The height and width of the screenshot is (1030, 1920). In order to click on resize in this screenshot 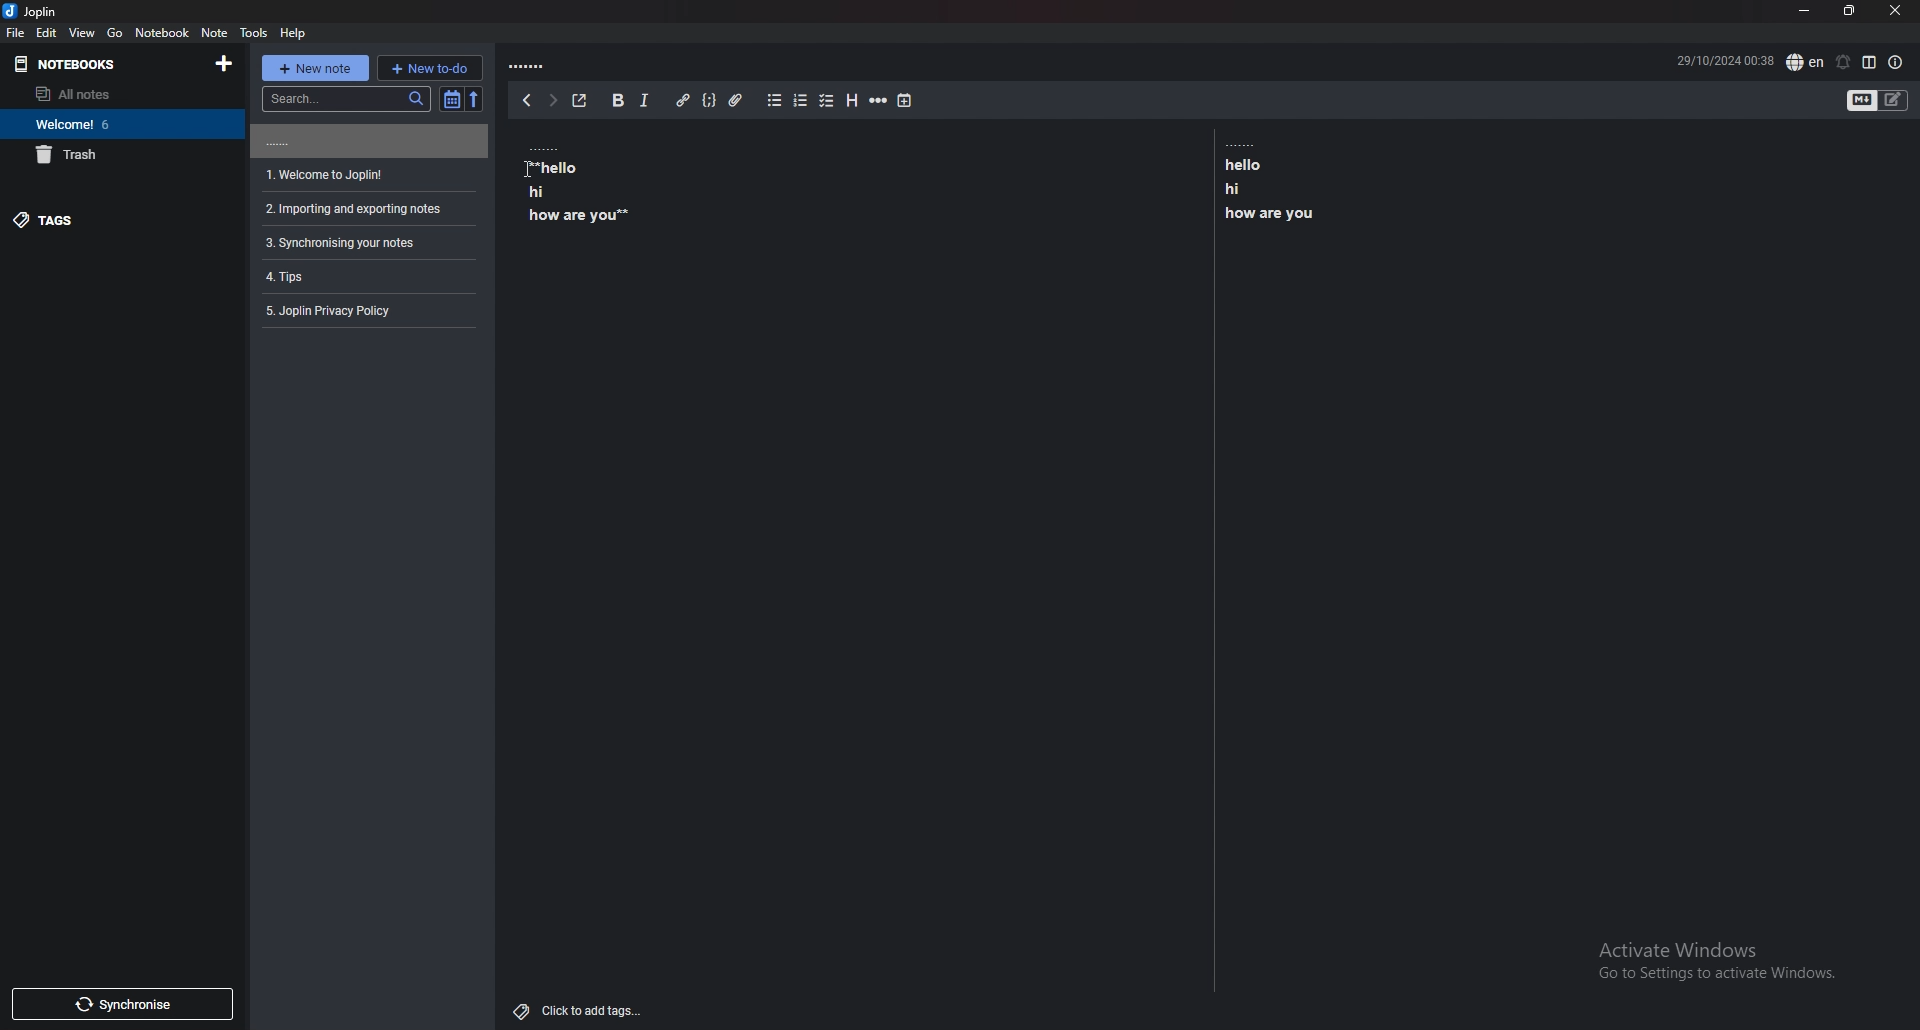, I will do `click(1850, 11)`.